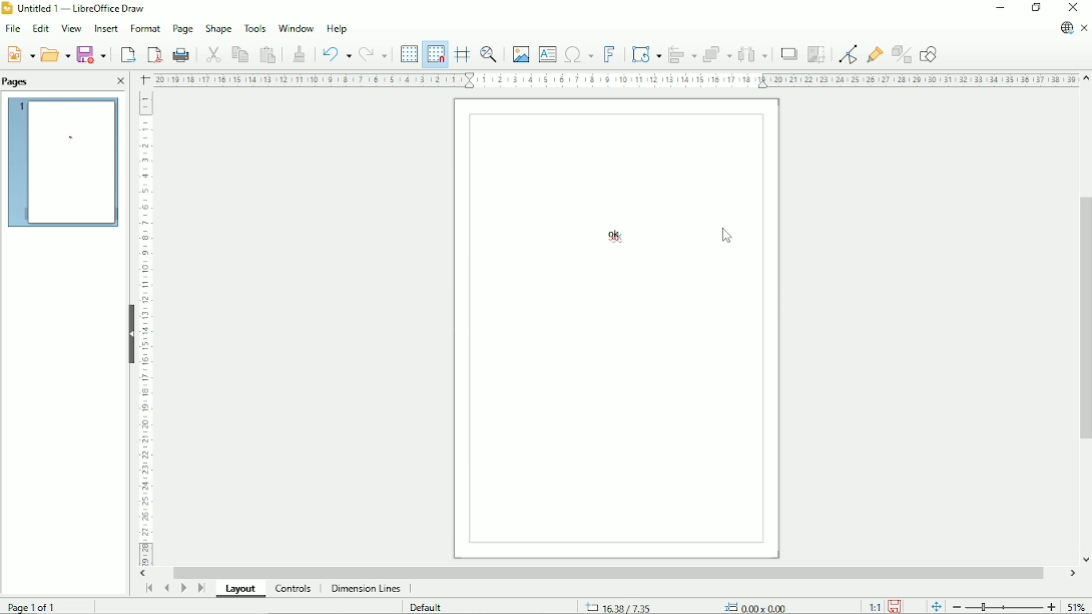 The width and height of the screenshot is (1092, 614). I want to click on Fit page to window, so click(937, 606).